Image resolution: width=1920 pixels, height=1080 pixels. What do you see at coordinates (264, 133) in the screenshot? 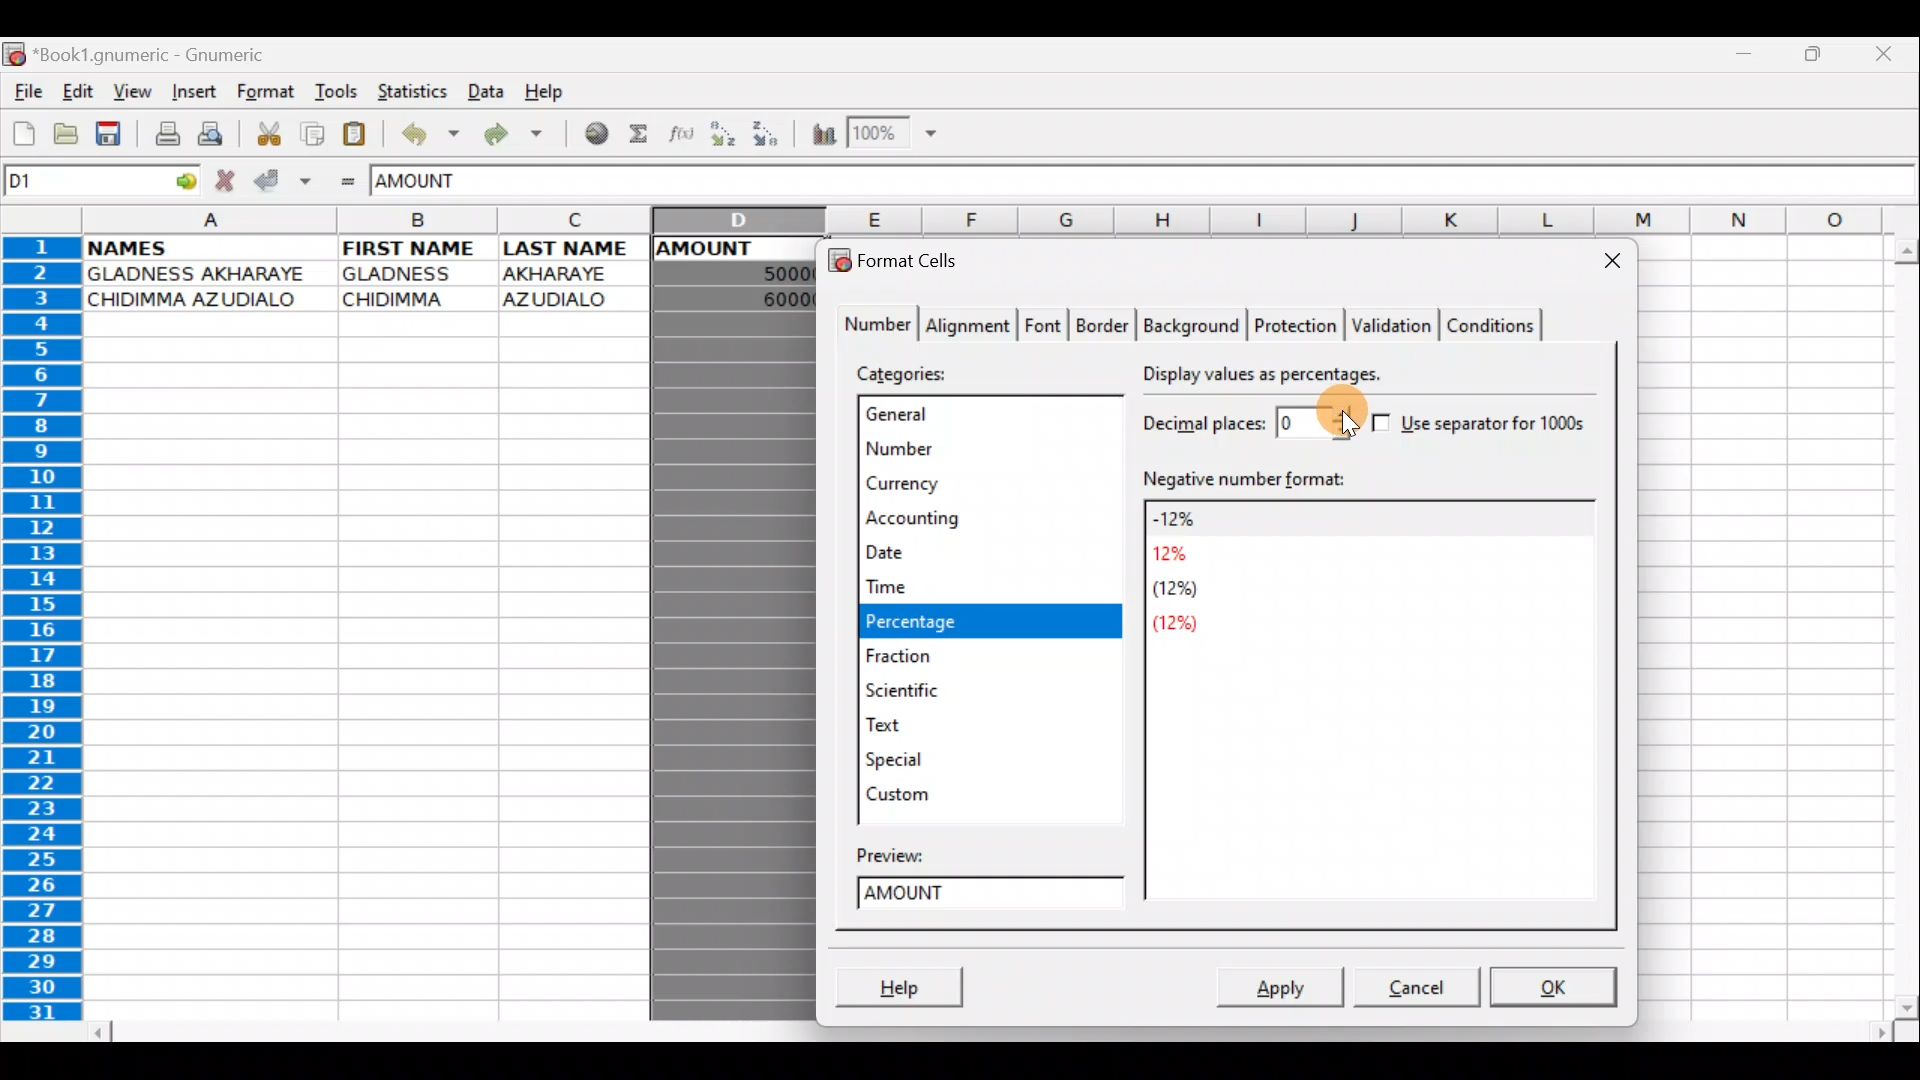
I see `Cut selection` at bounding box center [264, 133].